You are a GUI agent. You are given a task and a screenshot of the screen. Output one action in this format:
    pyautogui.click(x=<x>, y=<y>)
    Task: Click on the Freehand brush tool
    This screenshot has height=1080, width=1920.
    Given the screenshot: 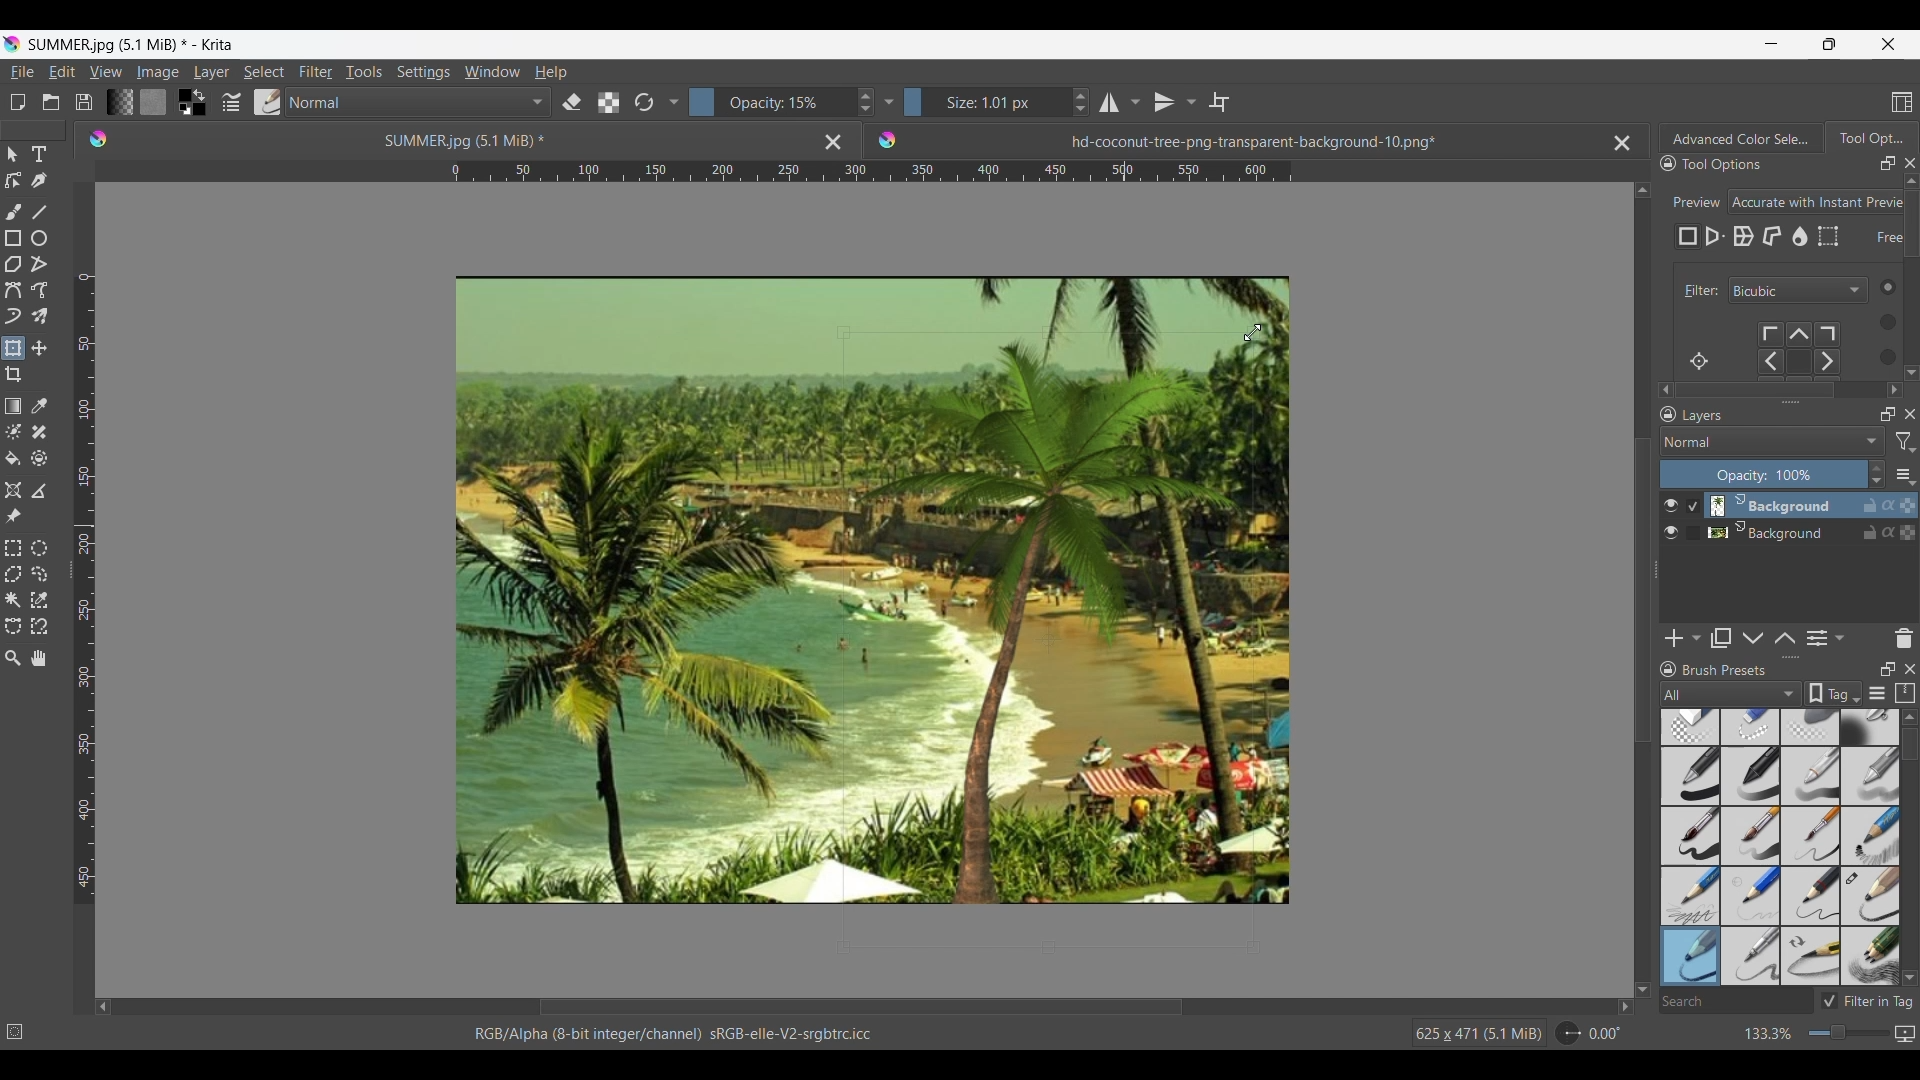 What is the action you would take?
    pyautogui.click(x=13, y=211)
    